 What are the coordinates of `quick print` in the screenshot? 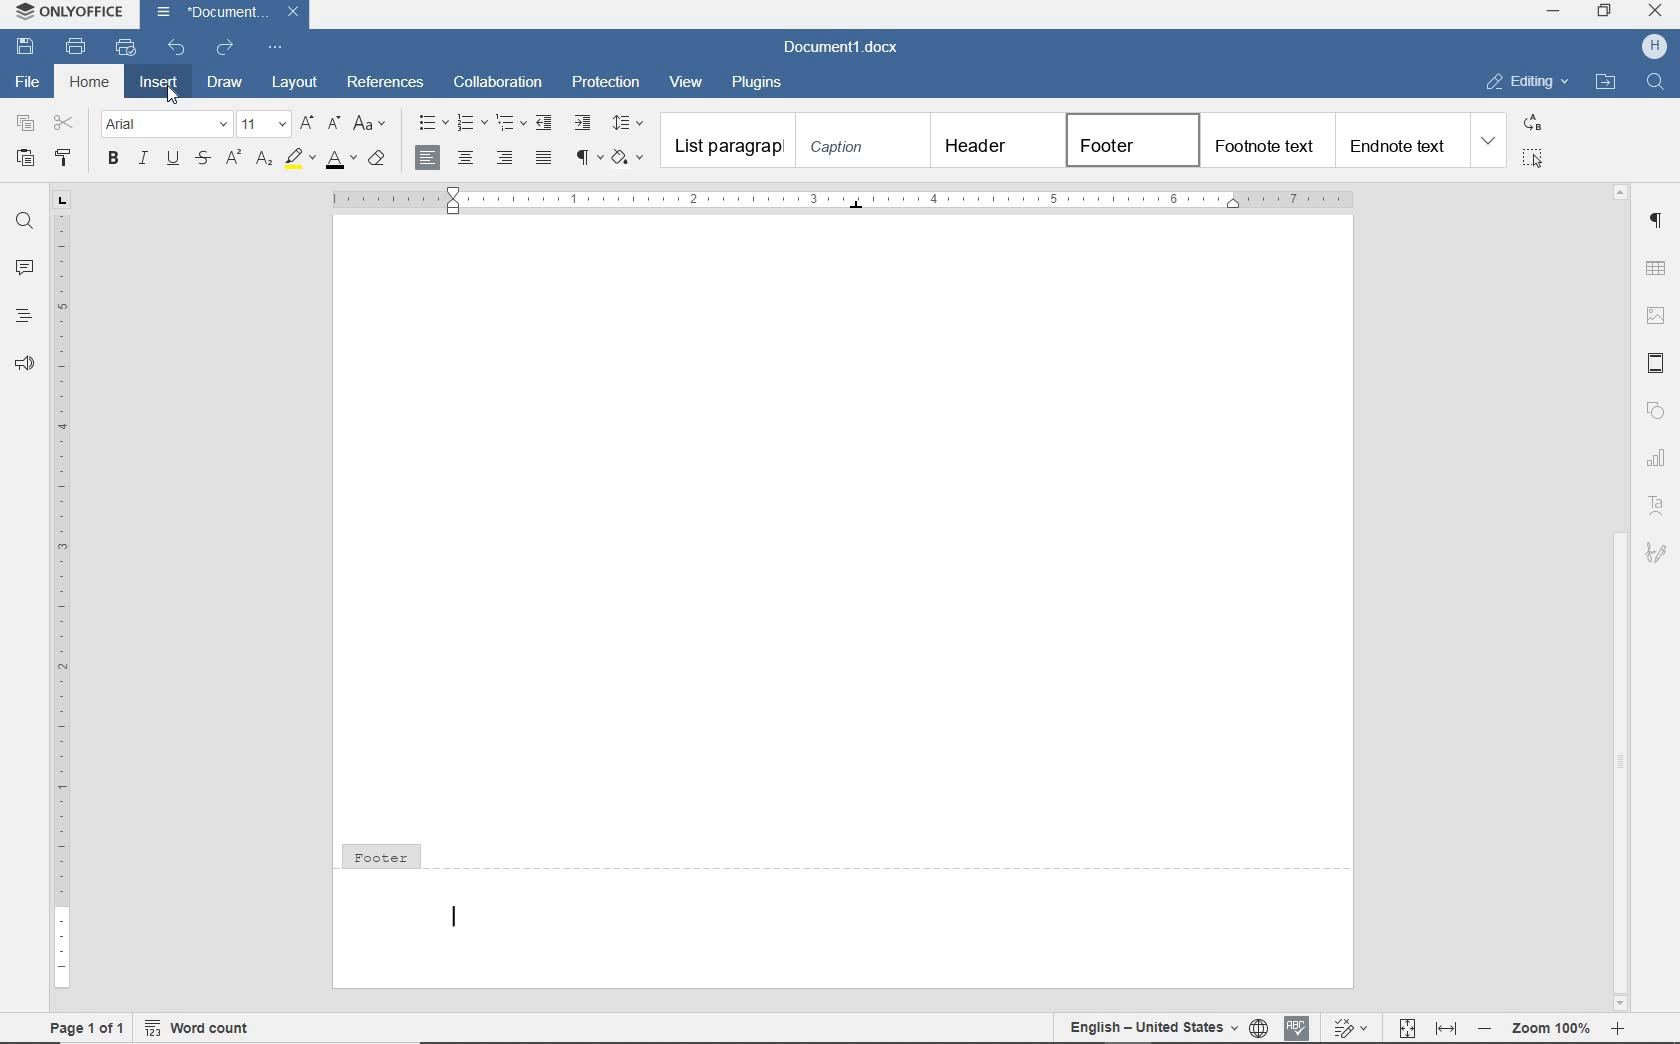 It's located at (127, 49).